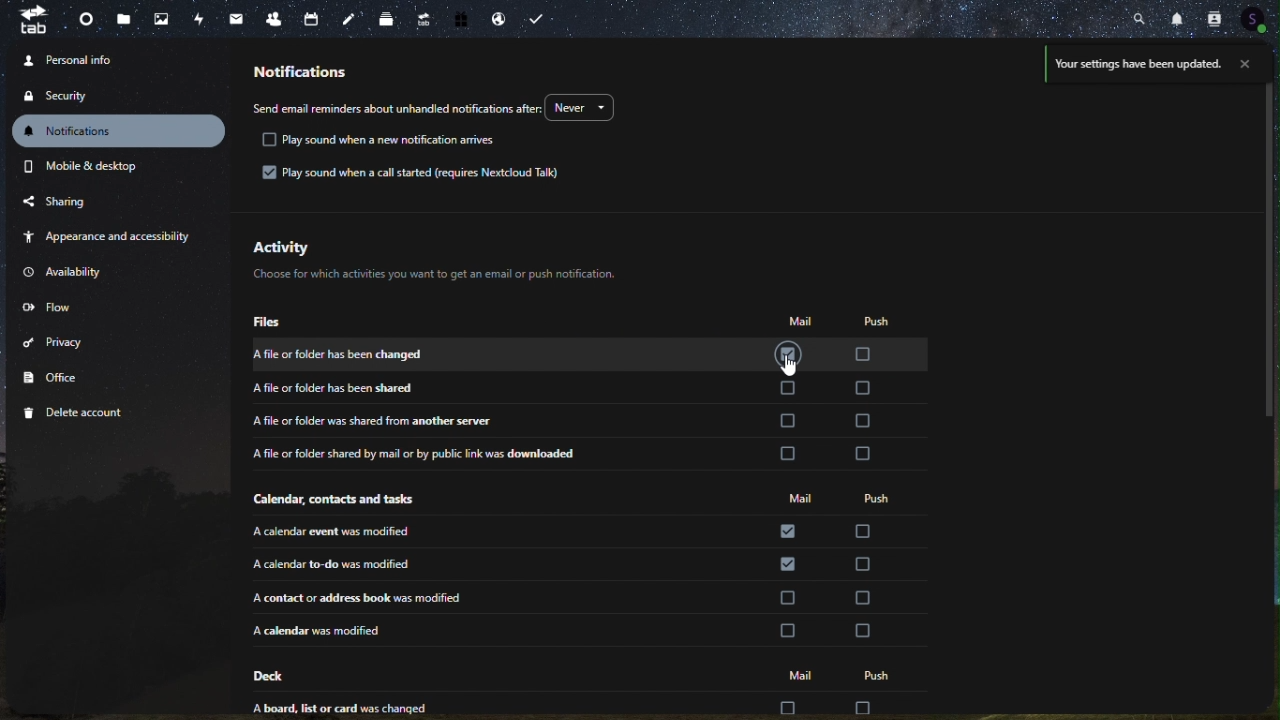 The width and height of the screenshot is (1280, 720). Describe the element at coordinates (267, 140) in the screenshot. I see `check box` at that location.